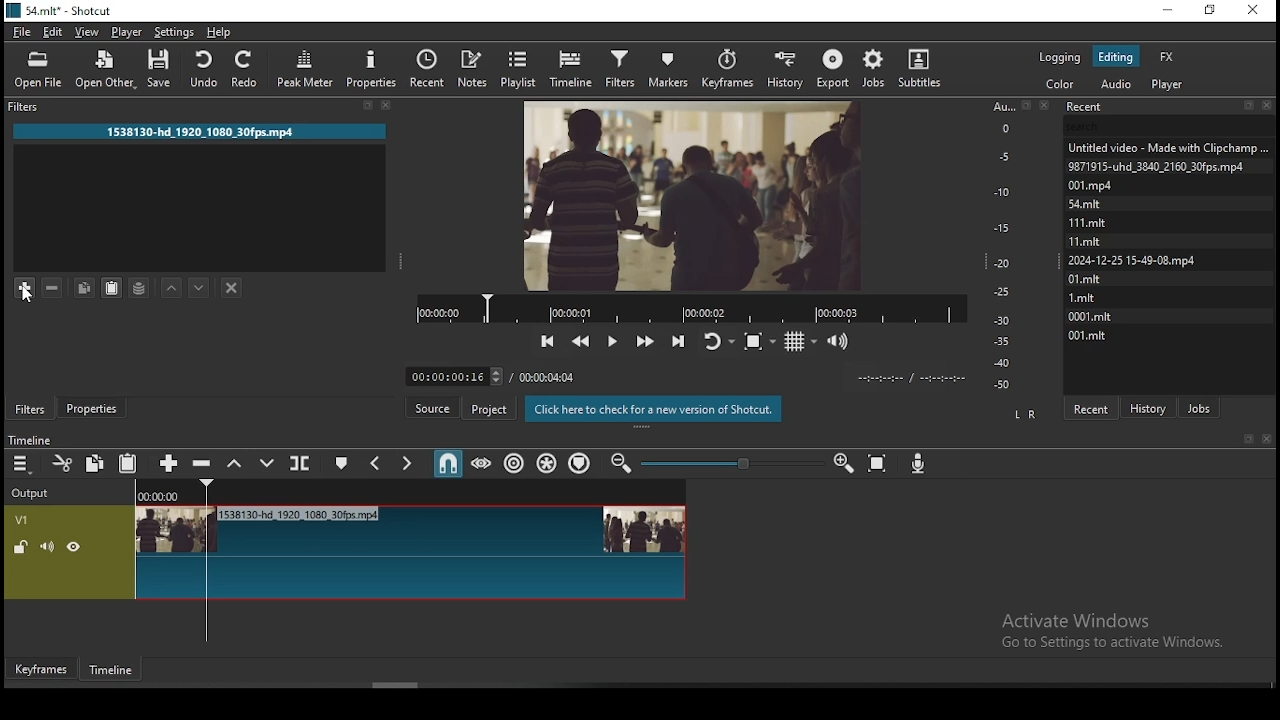  I want to click on copy, so click(97, 464).